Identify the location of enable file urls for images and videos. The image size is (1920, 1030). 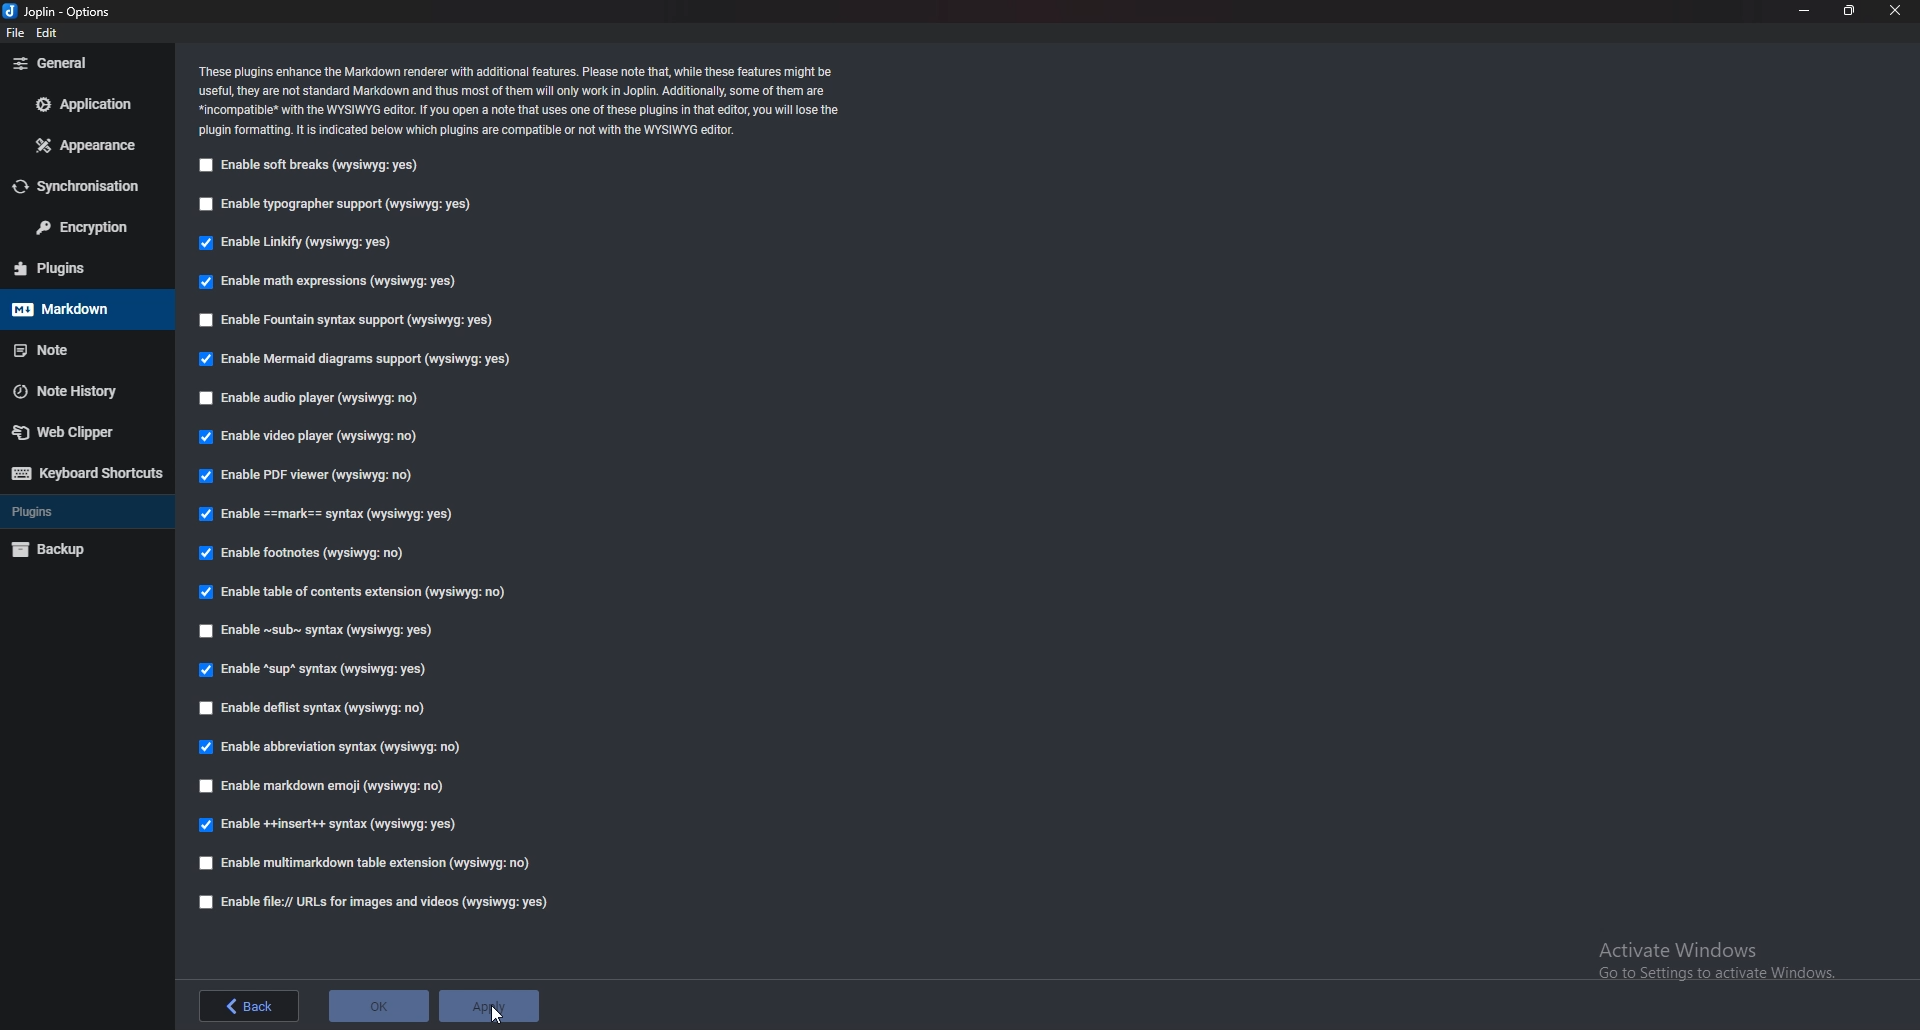
(380, 902).